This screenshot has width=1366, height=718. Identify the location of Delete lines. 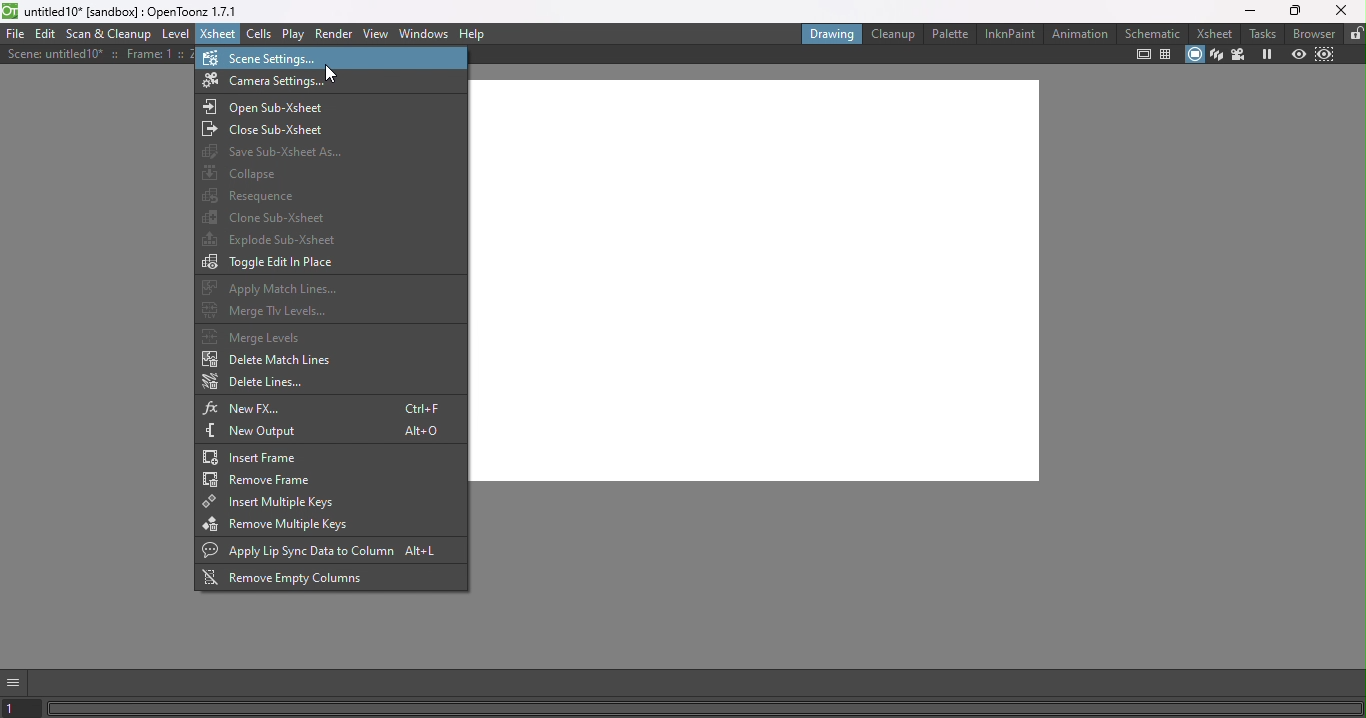
(255, 383).